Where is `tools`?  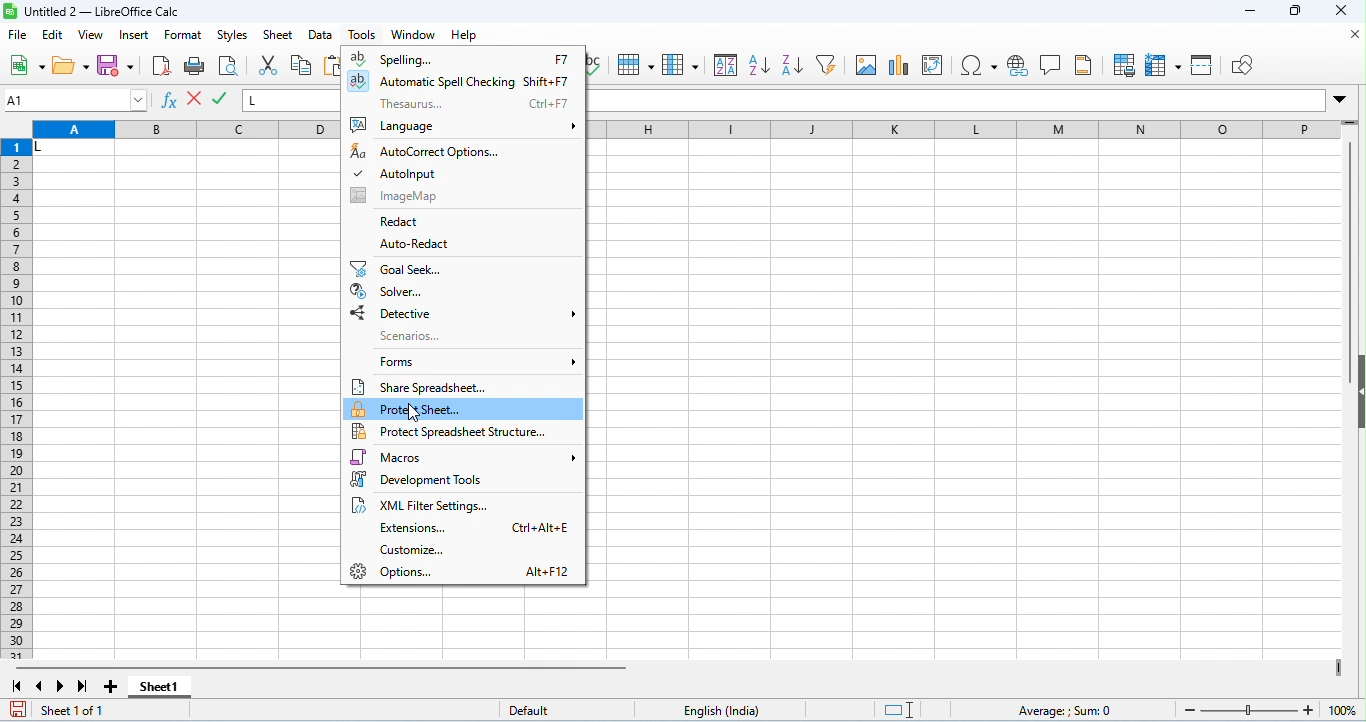
tools is located at coordinates (364, 35).